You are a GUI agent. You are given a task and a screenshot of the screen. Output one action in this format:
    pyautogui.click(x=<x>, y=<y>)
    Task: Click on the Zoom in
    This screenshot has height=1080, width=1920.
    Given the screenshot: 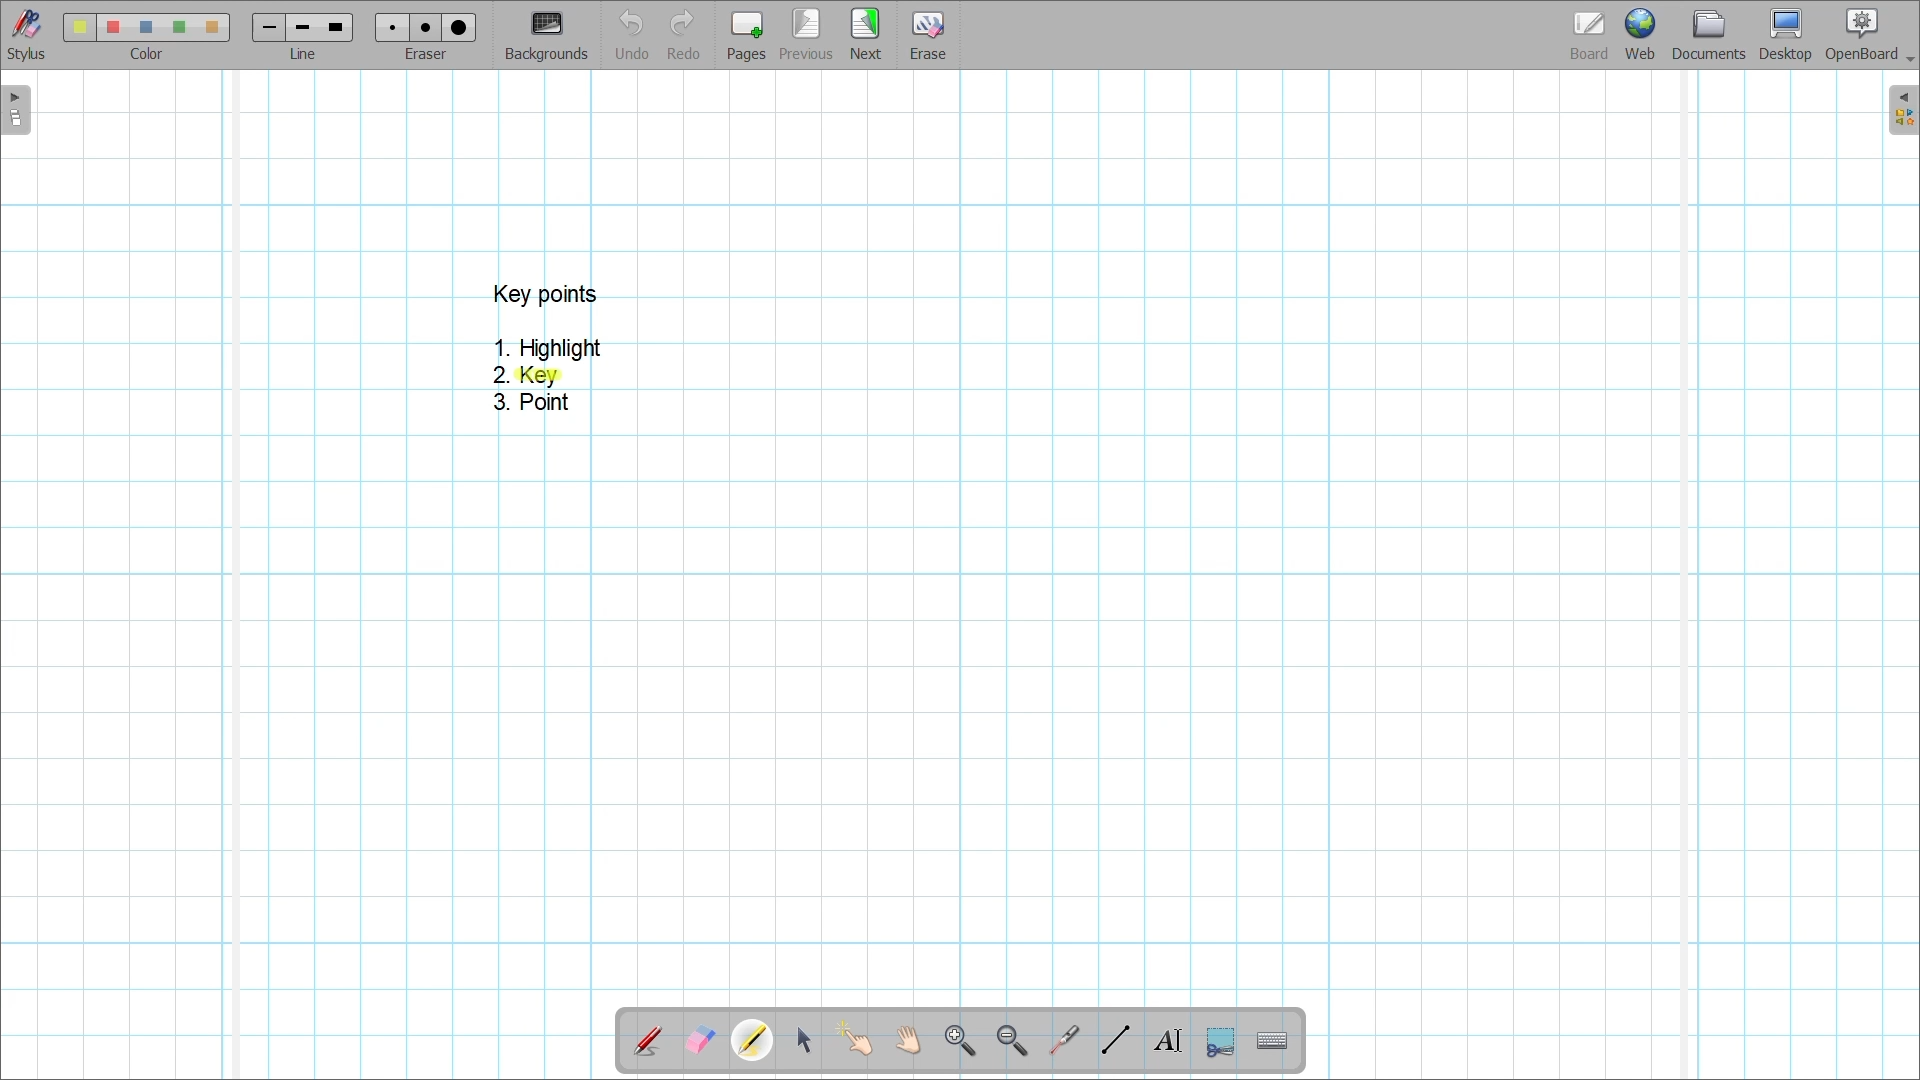 What is the action you would take?
    pyautogui.click(x=961, y=1042)
    